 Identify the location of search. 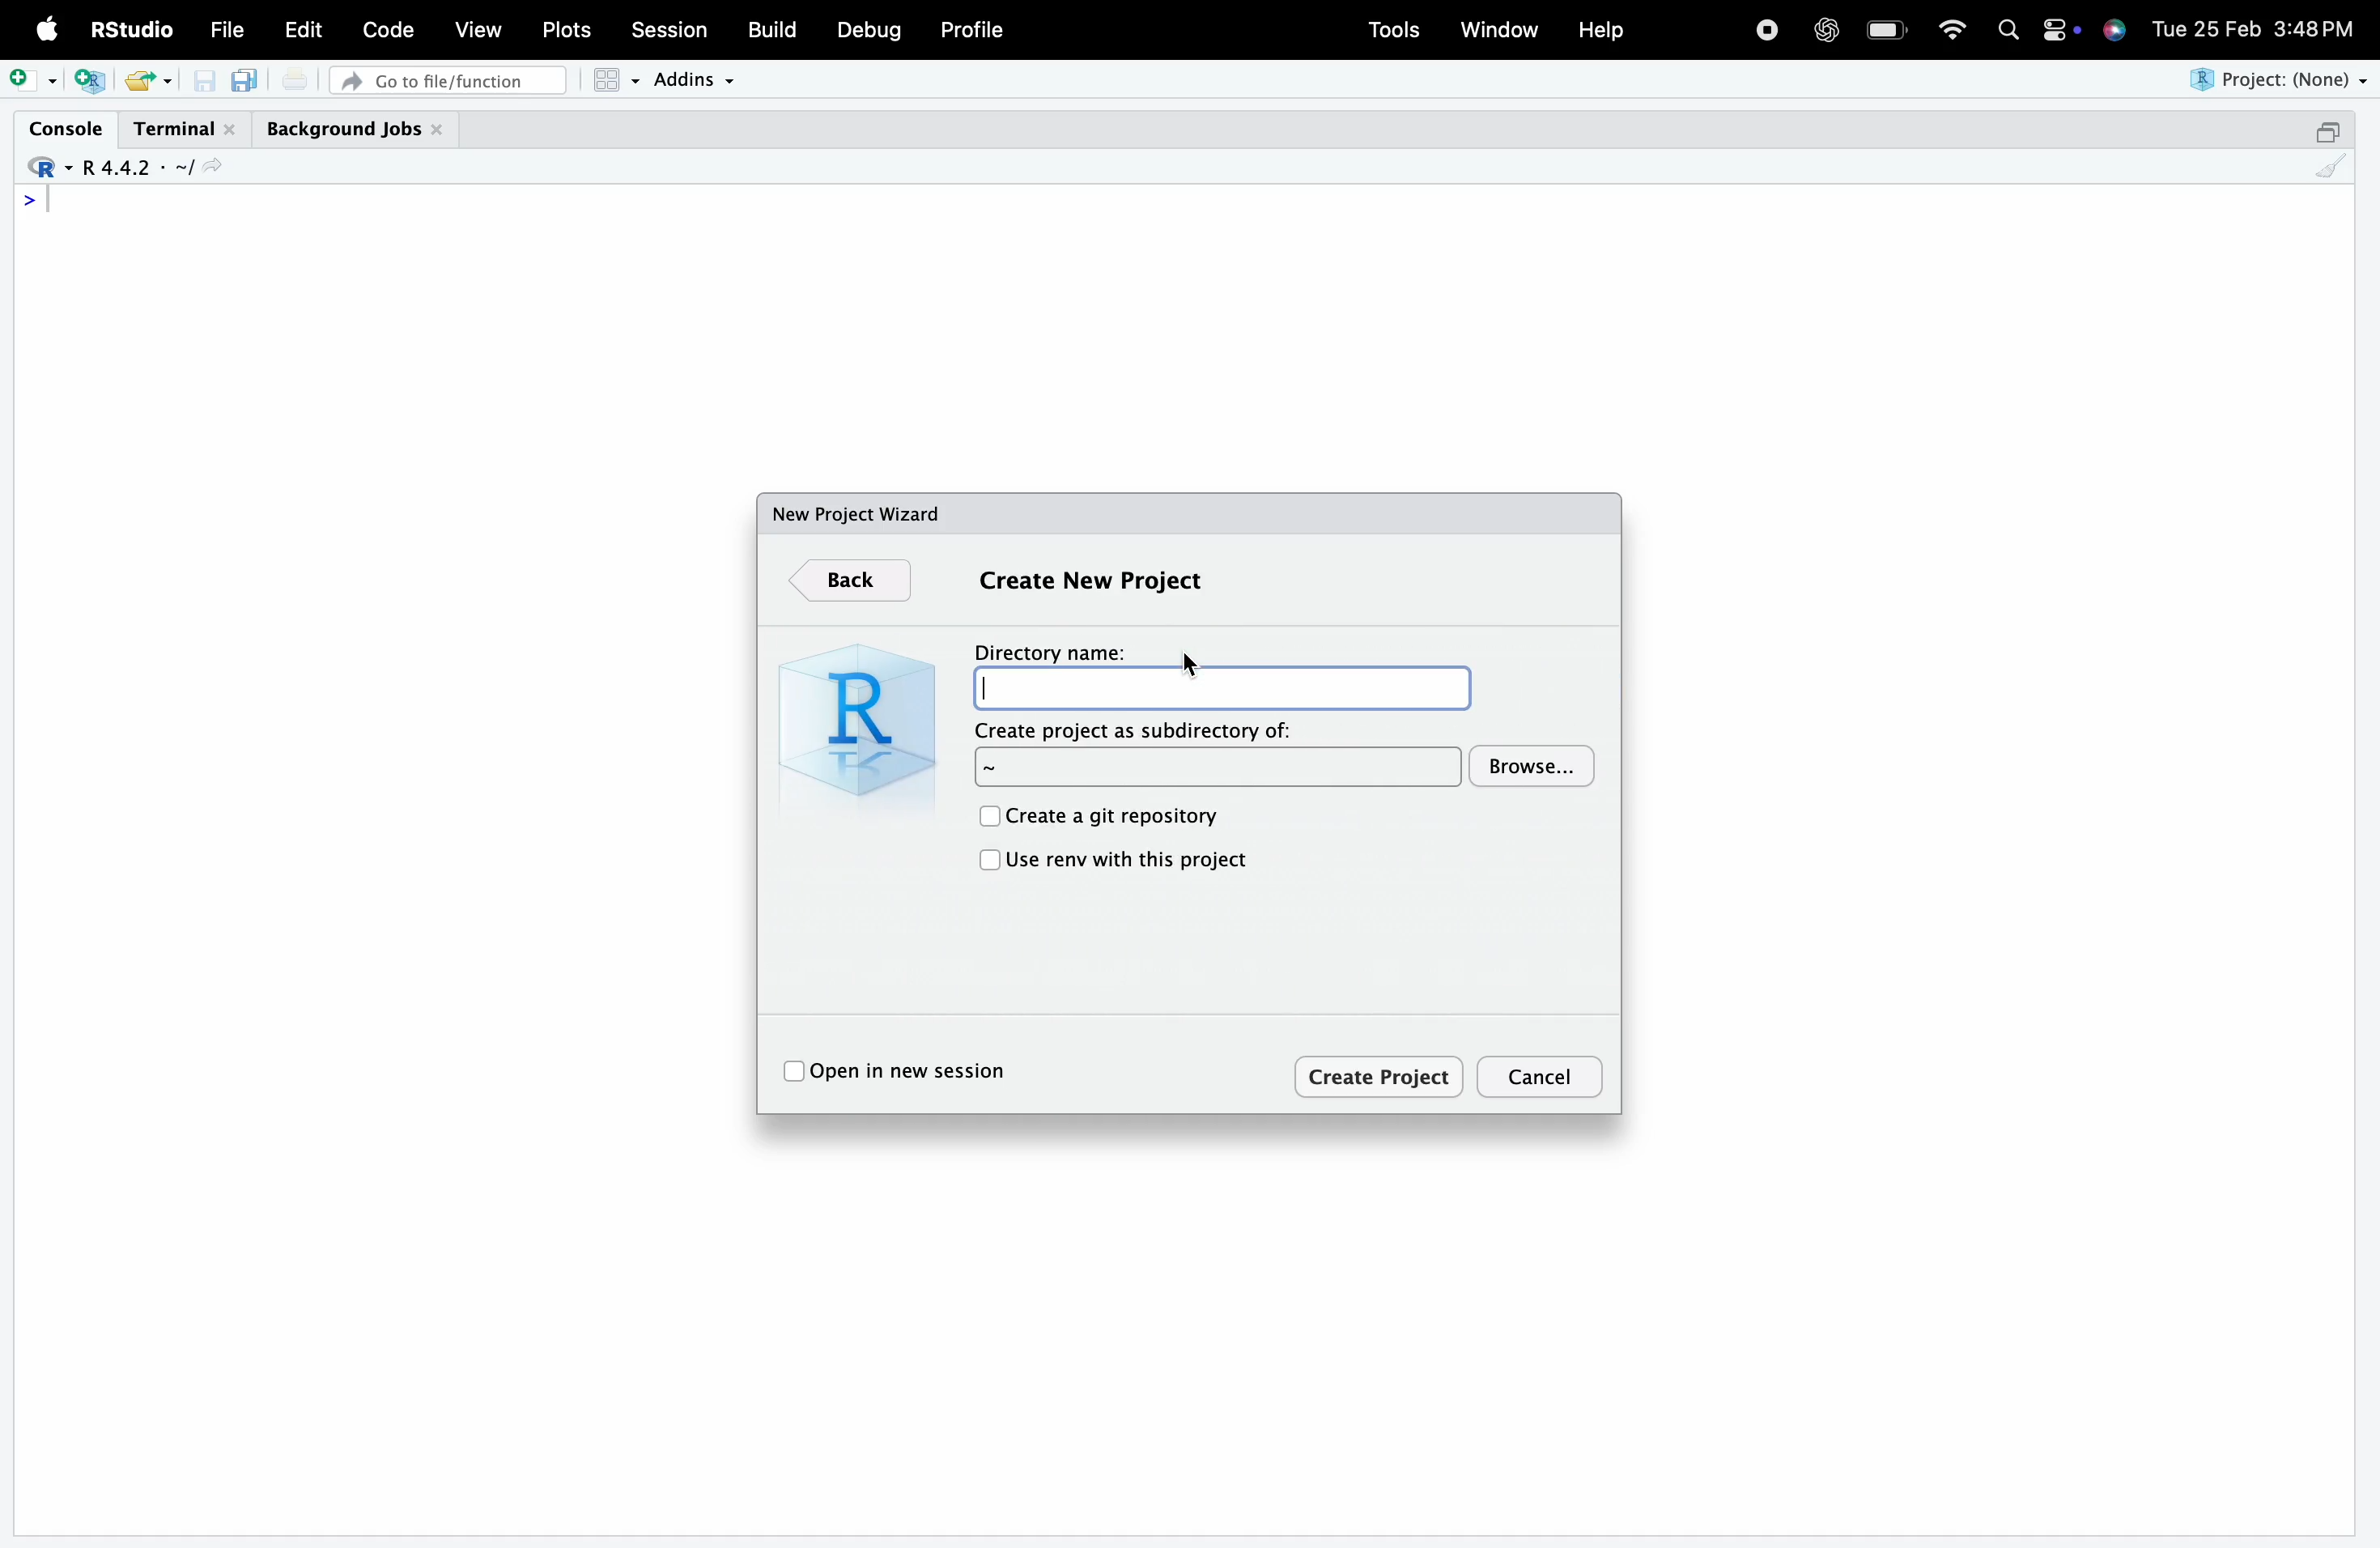
(2009, 30).